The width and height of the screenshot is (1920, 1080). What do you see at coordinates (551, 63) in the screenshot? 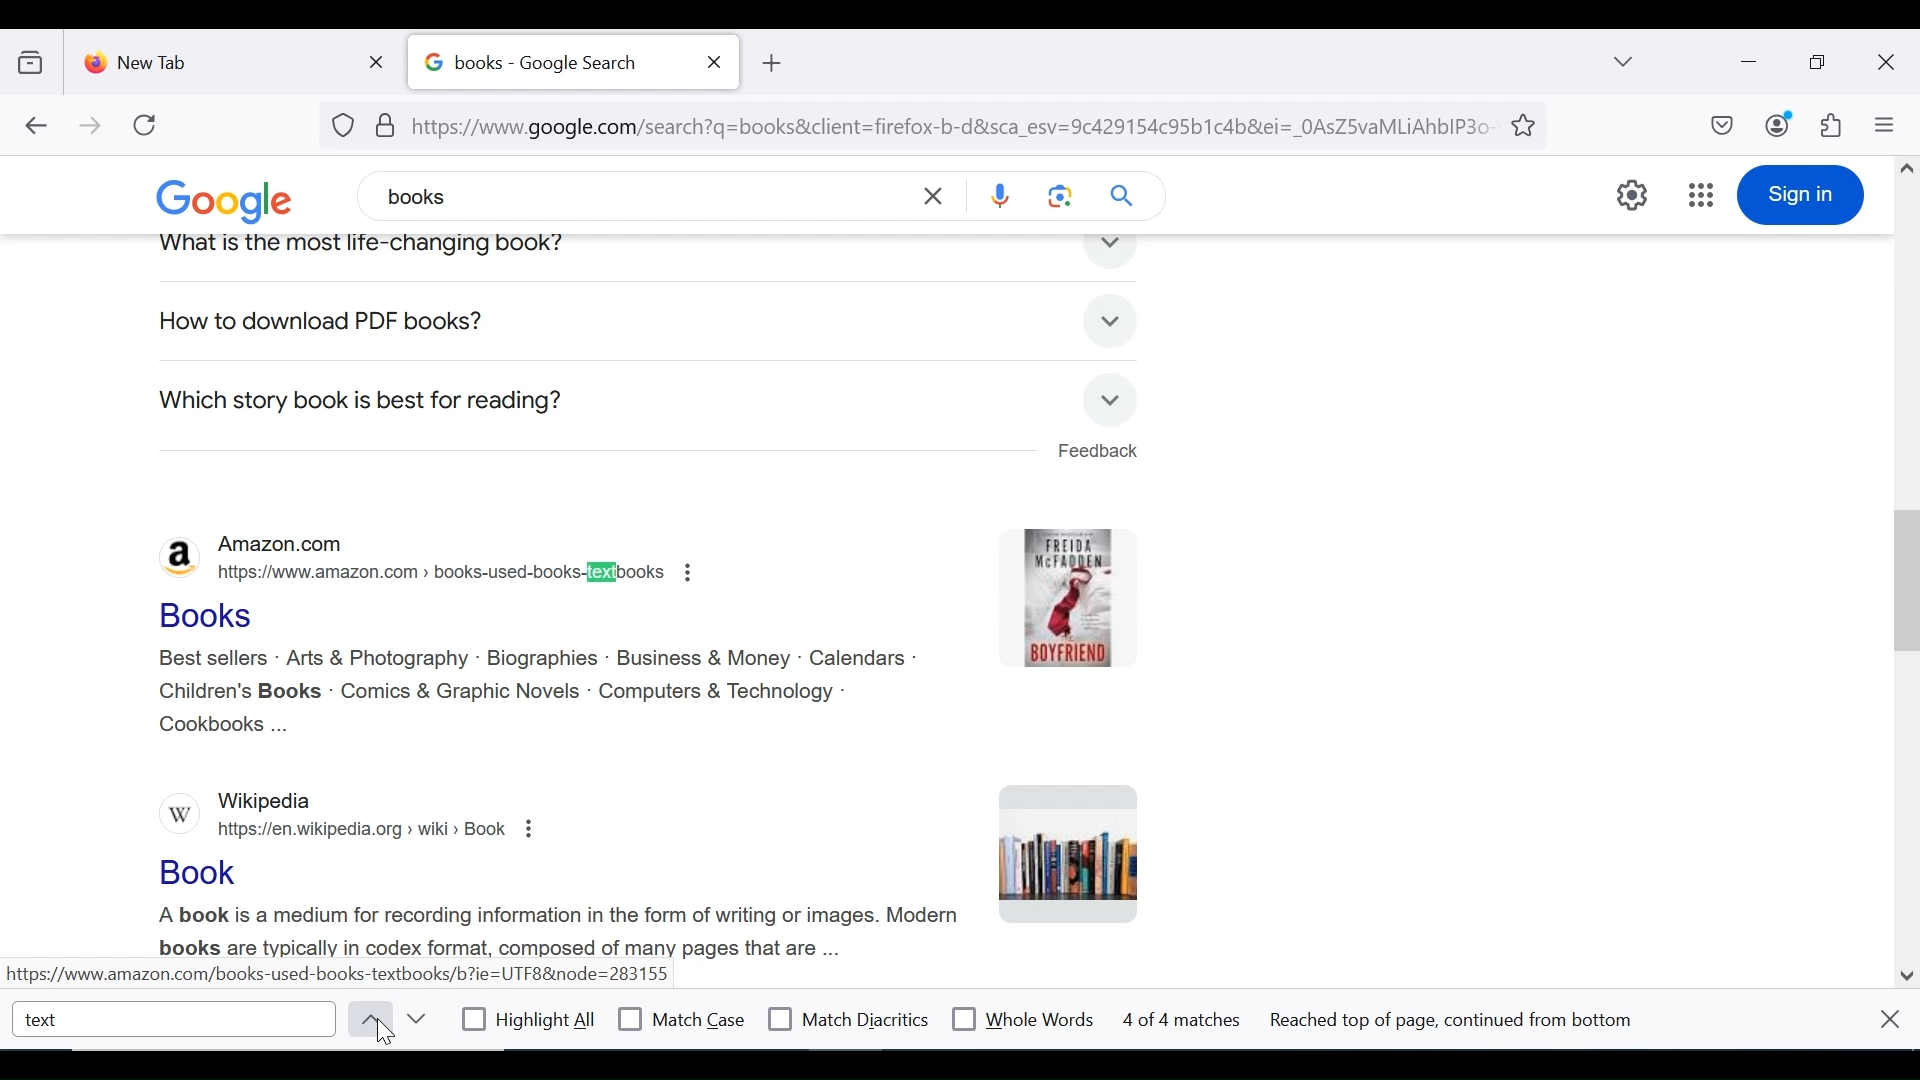
I see `books - Google Search` at bounding box center [551, 63].